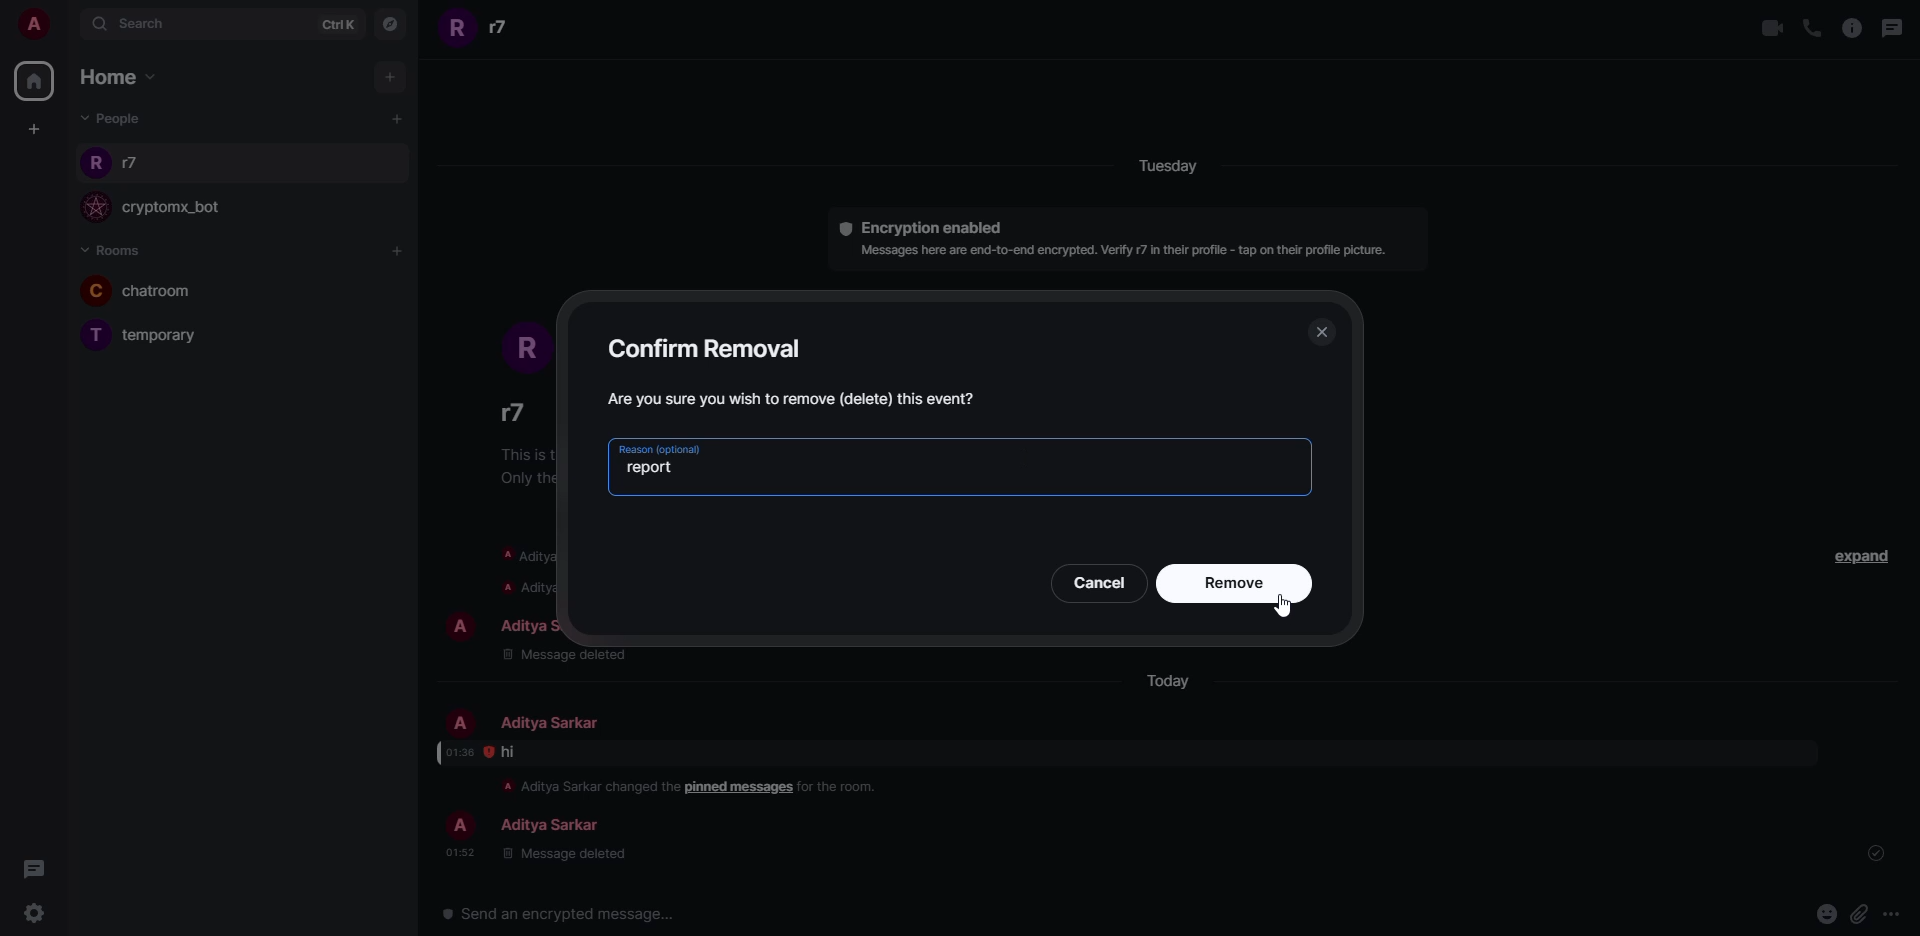 This screenshot has height=936, width=1920. Describe the element at coordinates (462, 723) in the screenshot. I see `profile` at that location.